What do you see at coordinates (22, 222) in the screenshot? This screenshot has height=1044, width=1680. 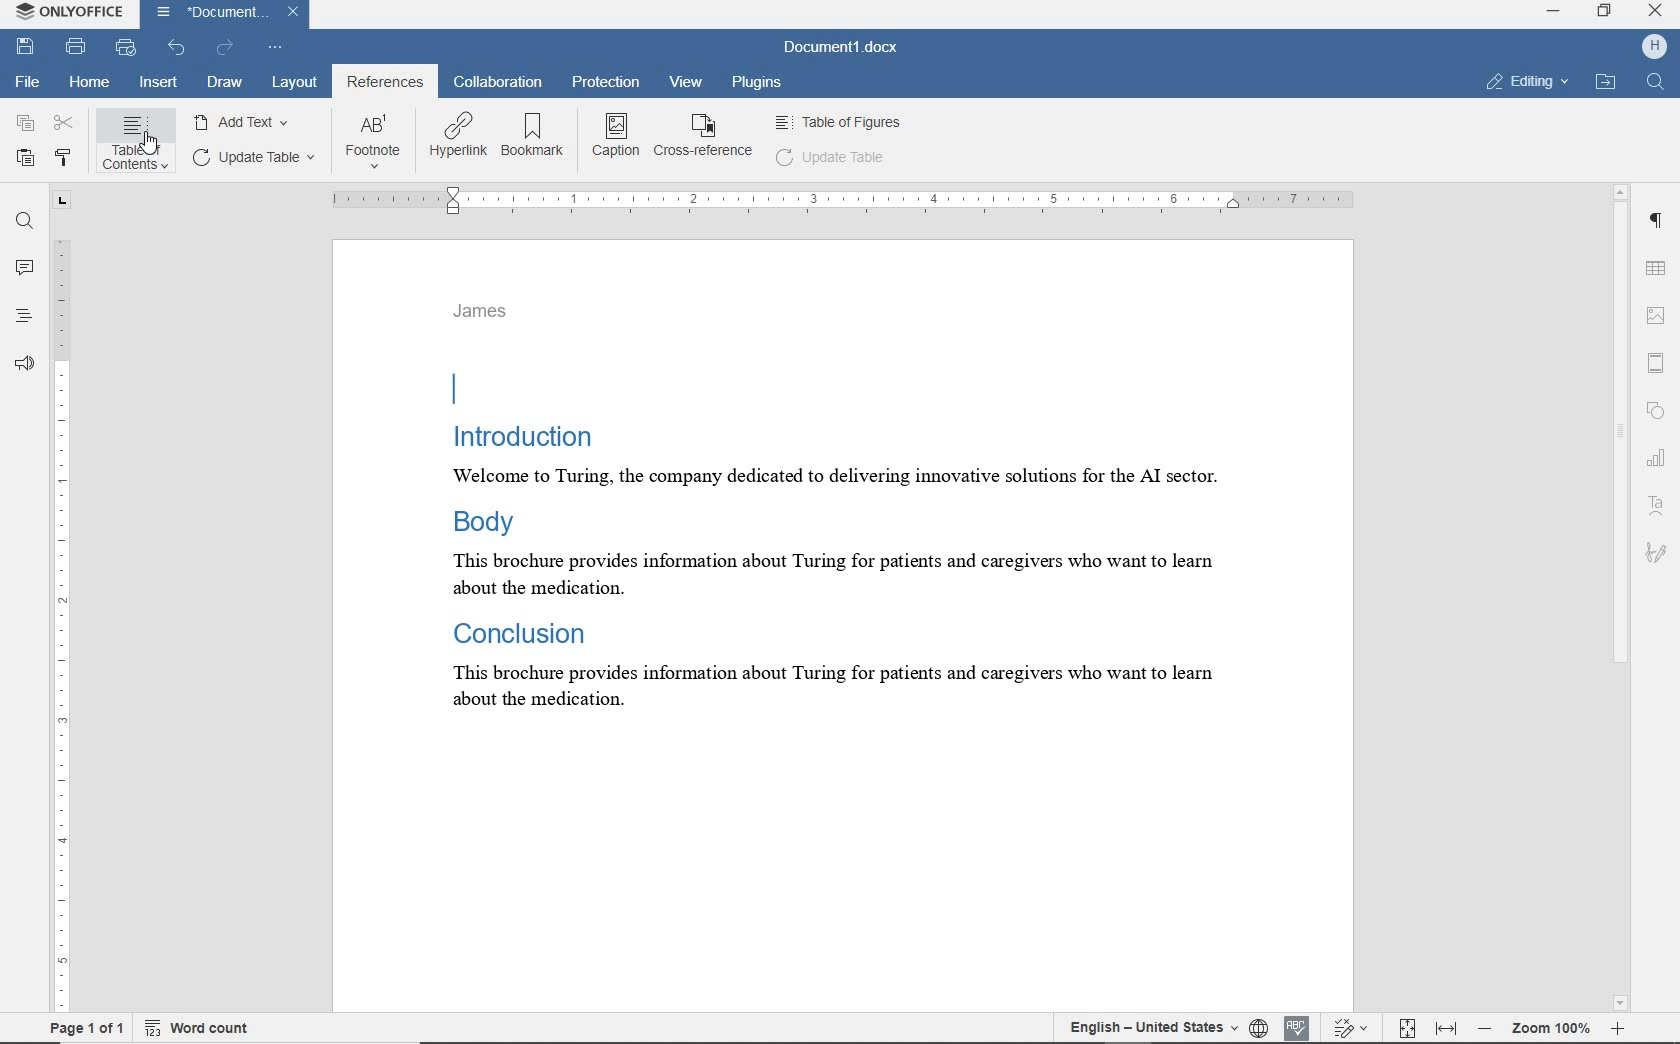 I see `find` at bounding box center [22, 222].